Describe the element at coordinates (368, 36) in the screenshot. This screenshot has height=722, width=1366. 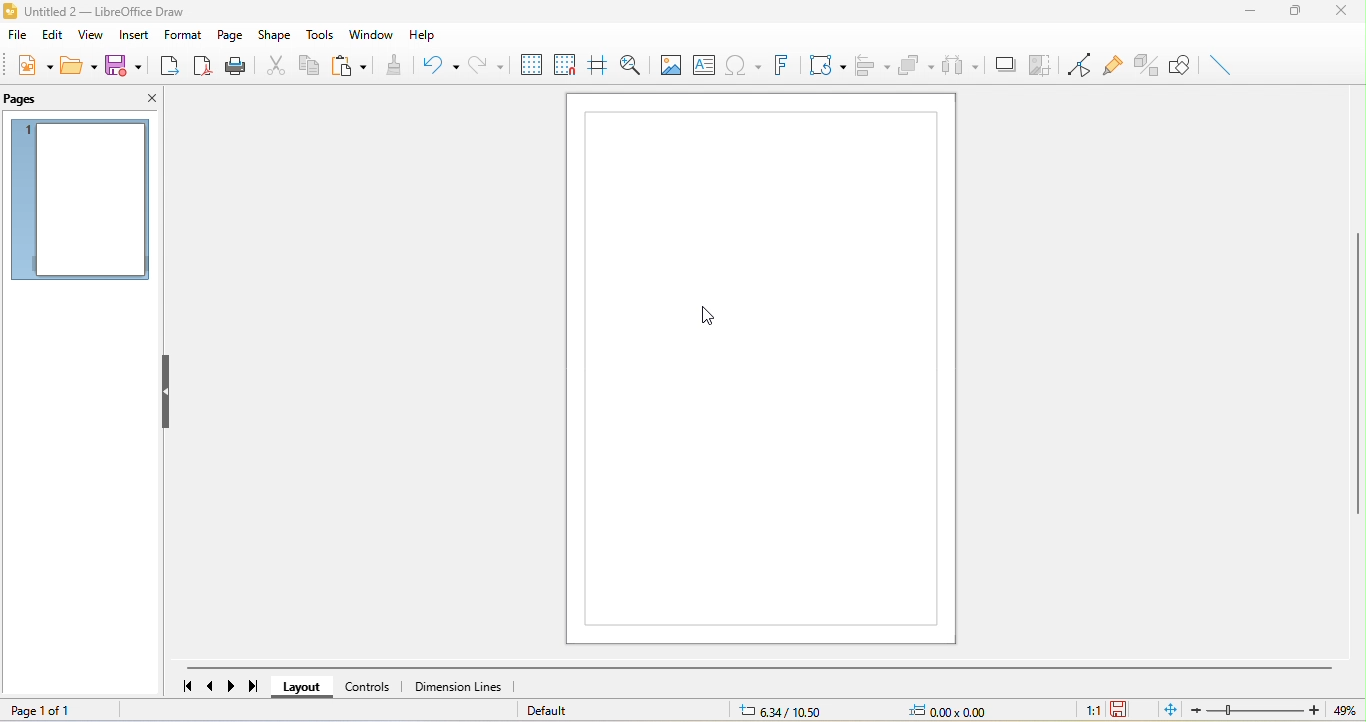
I see `window` at that location.